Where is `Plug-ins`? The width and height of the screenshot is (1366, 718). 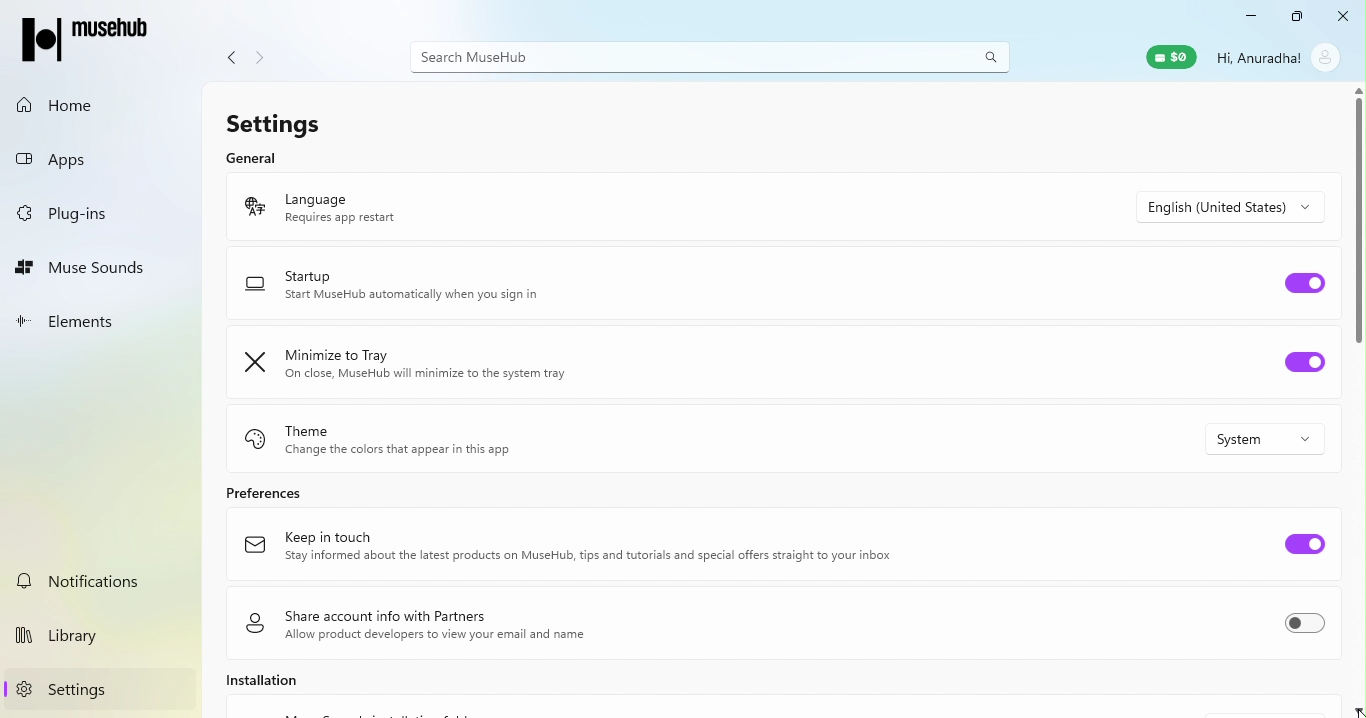
Plug-ins is located at coordinates (91, 210).